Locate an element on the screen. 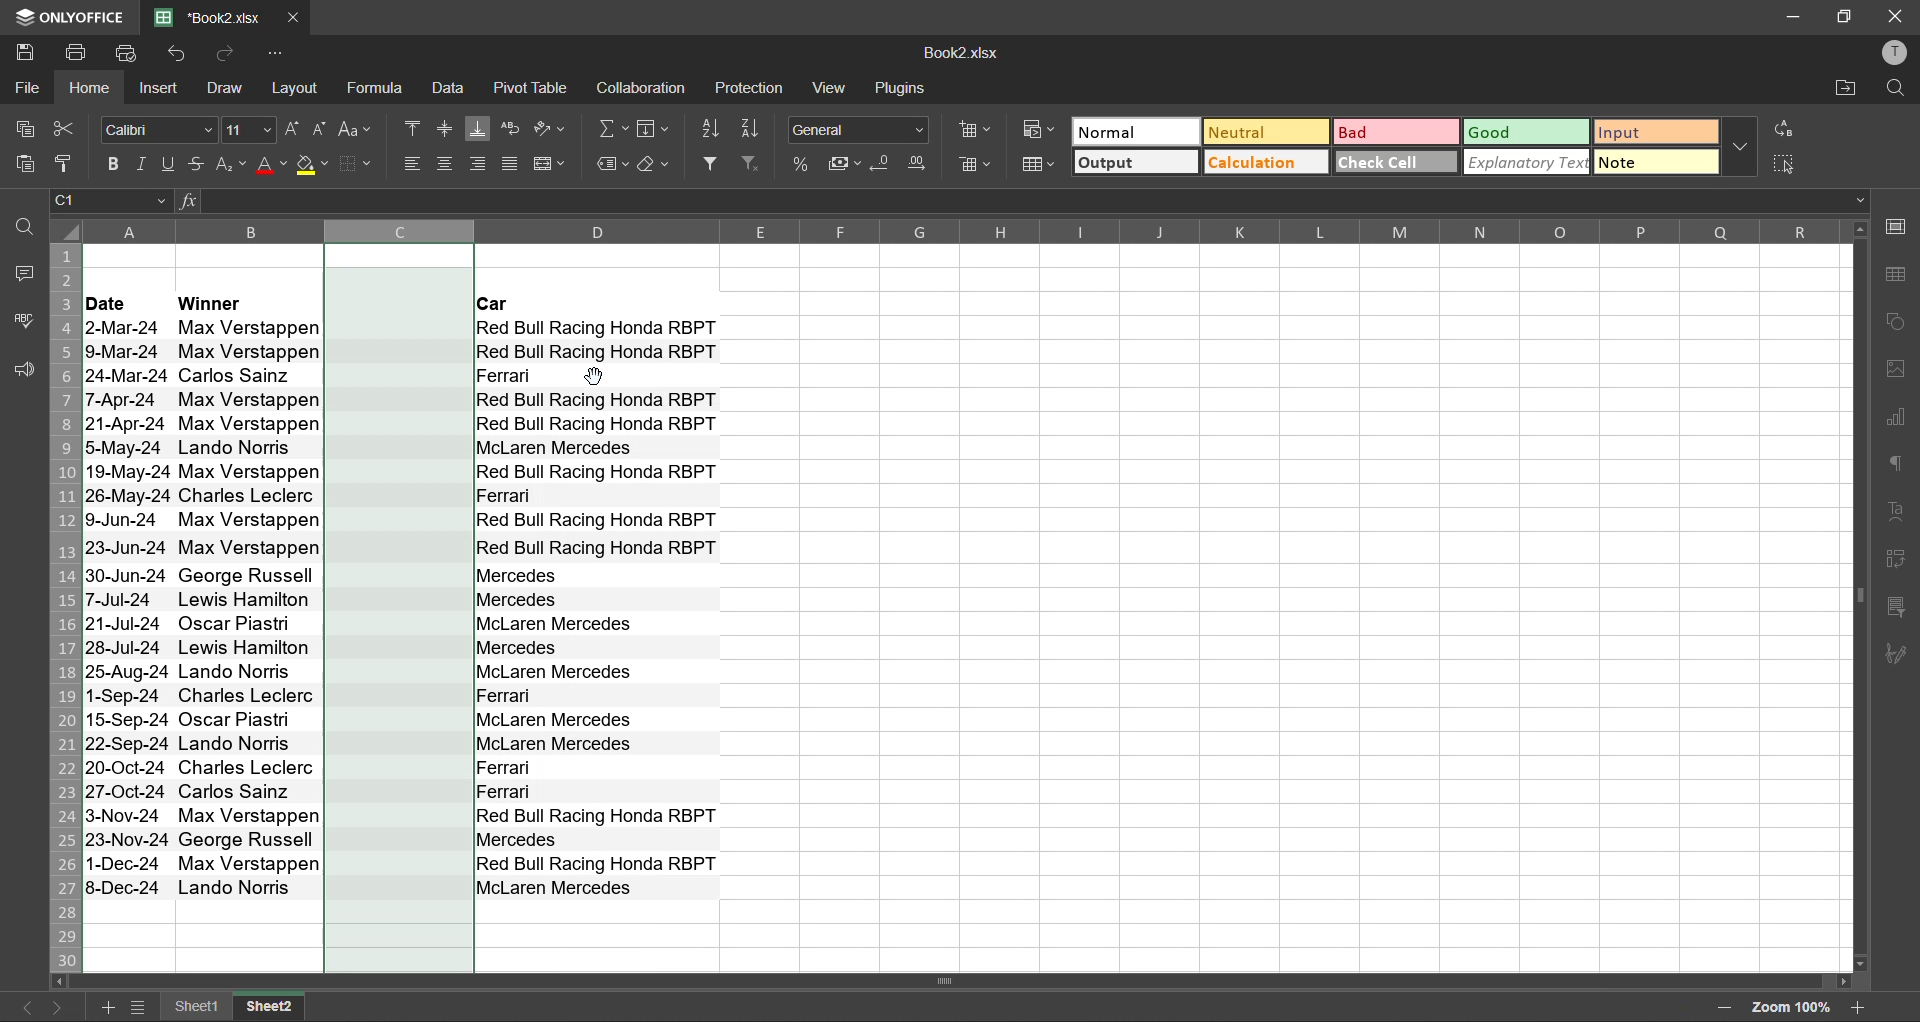 This screenshot has width=1920, height=1022. previous is located at coordinates (20, 1004).